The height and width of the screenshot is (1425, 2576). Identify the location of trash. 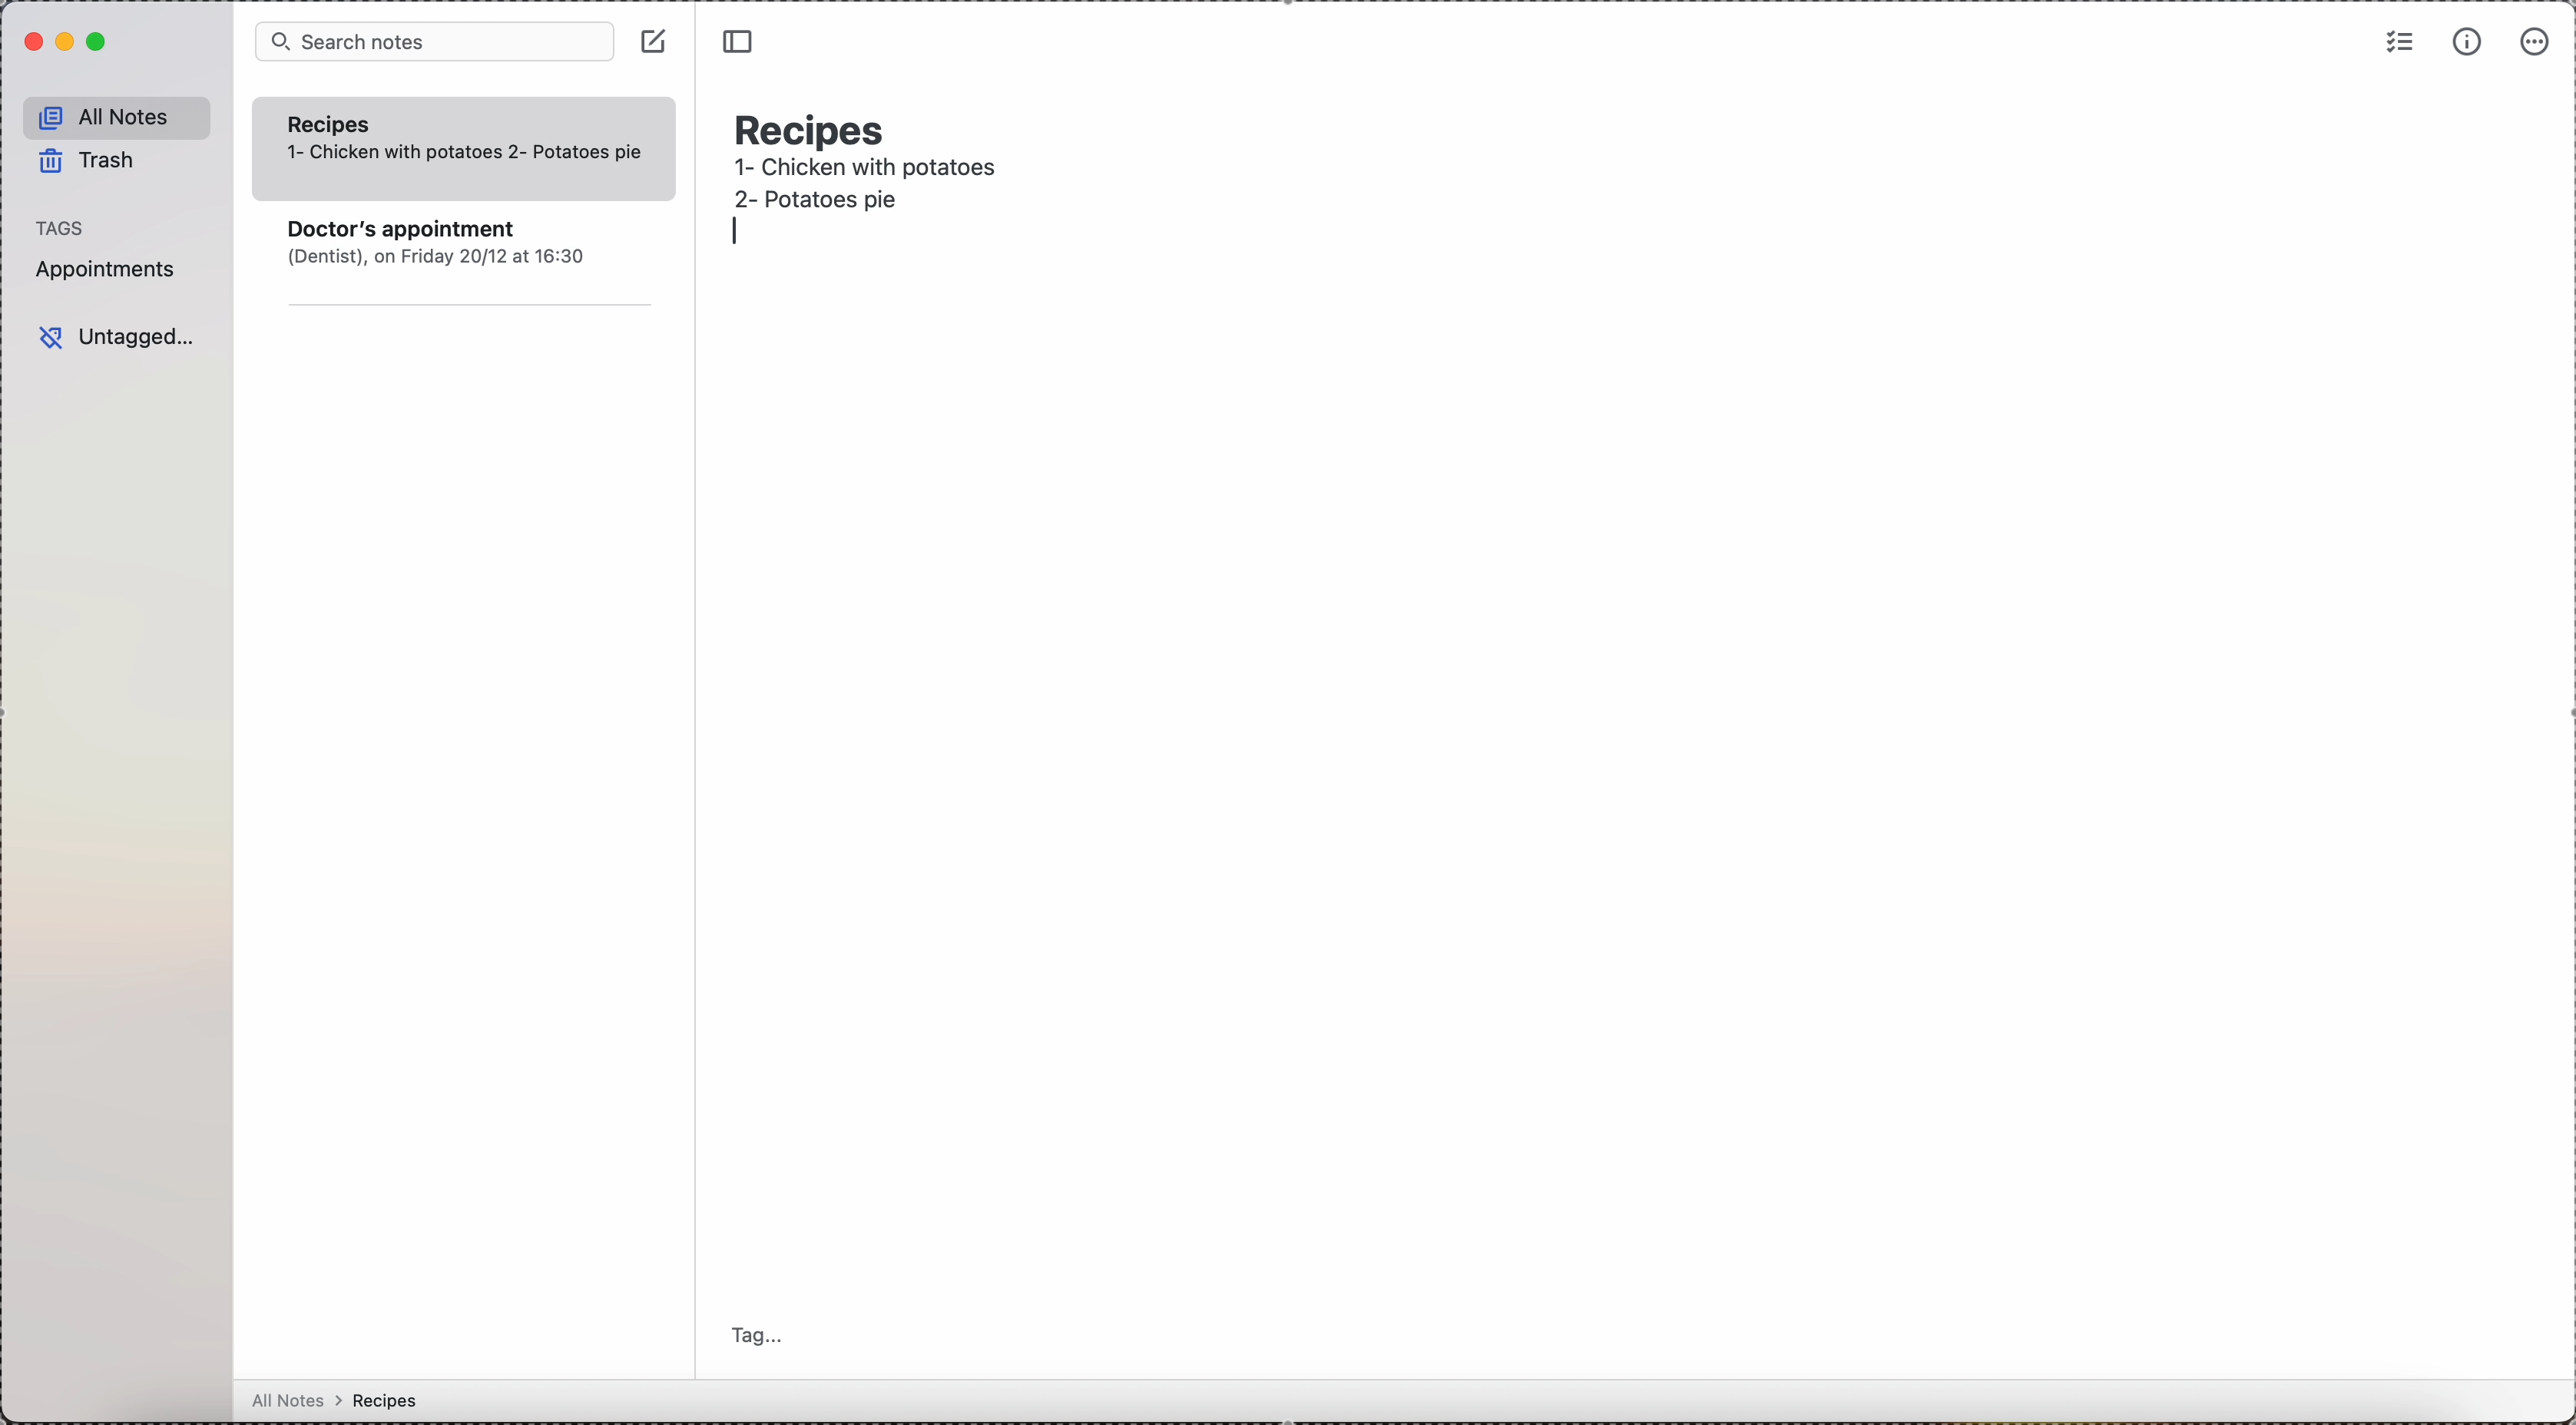
(98, 159).